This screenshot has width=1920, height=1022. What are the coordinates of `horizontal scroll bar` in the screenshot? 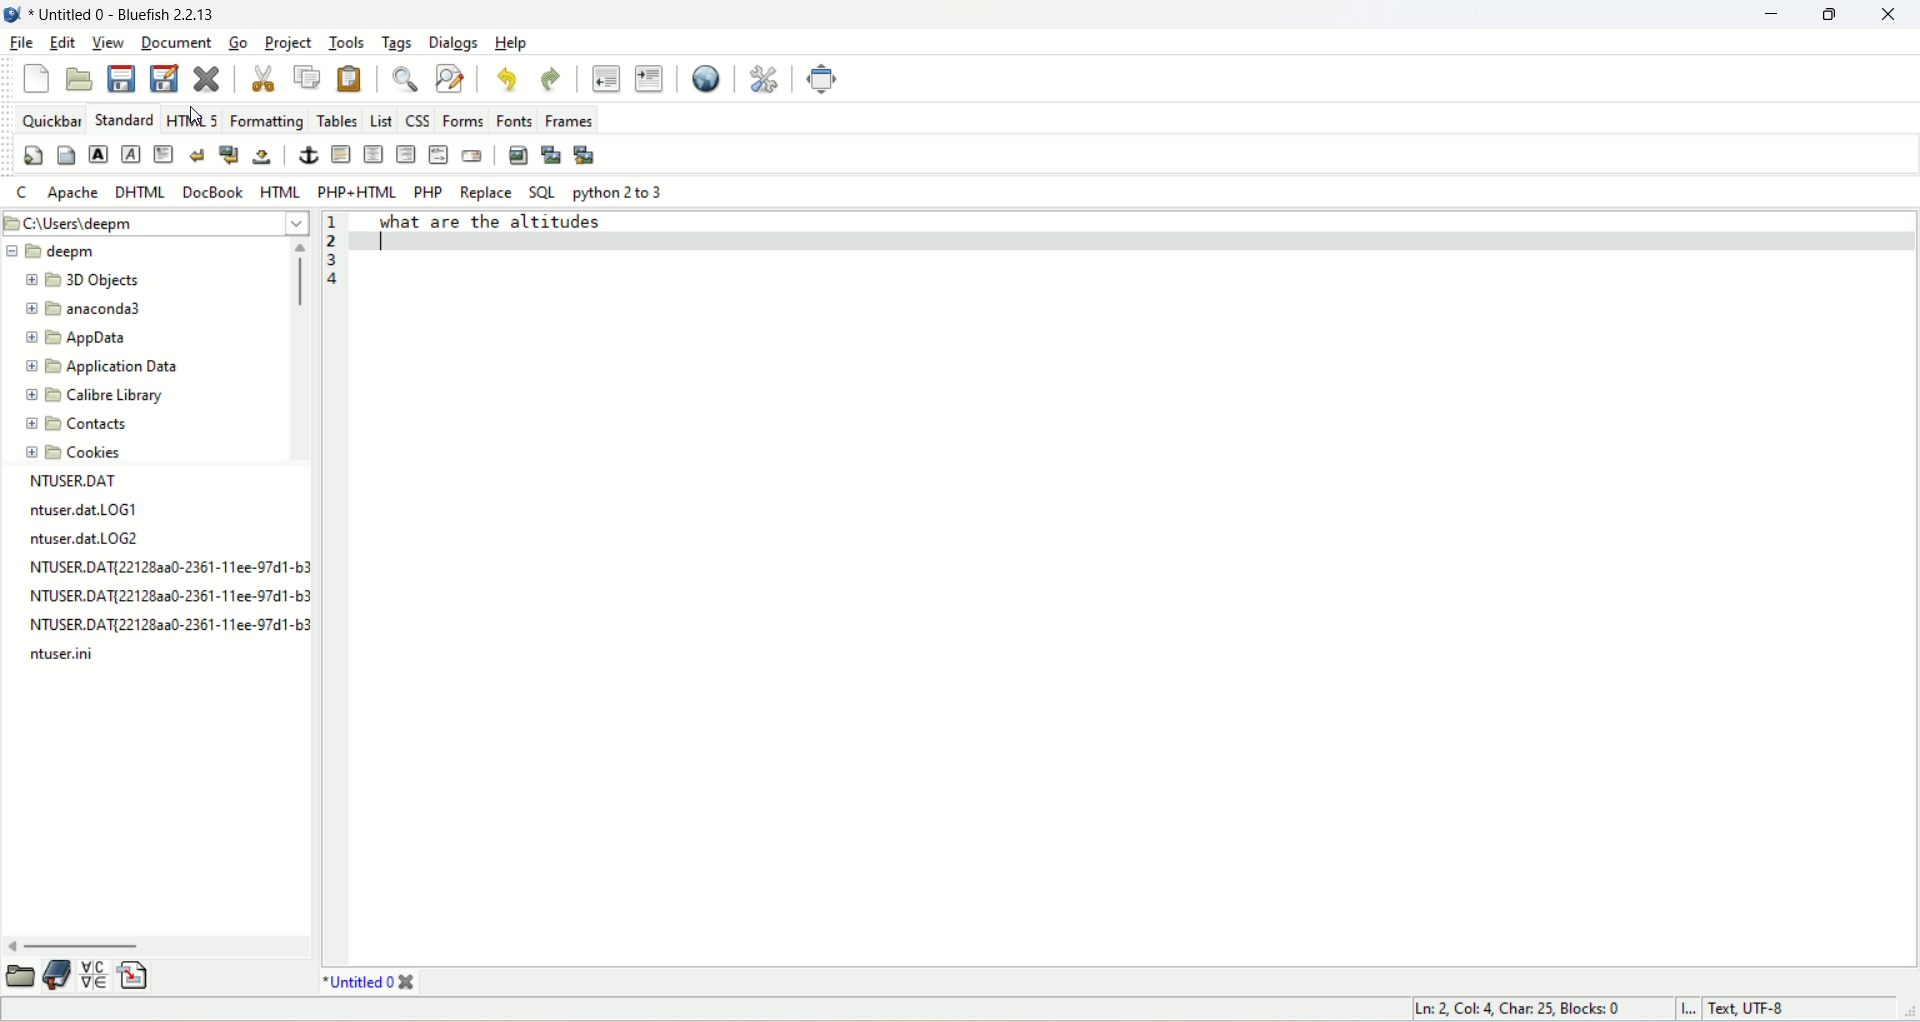 It's located at (157, 946).